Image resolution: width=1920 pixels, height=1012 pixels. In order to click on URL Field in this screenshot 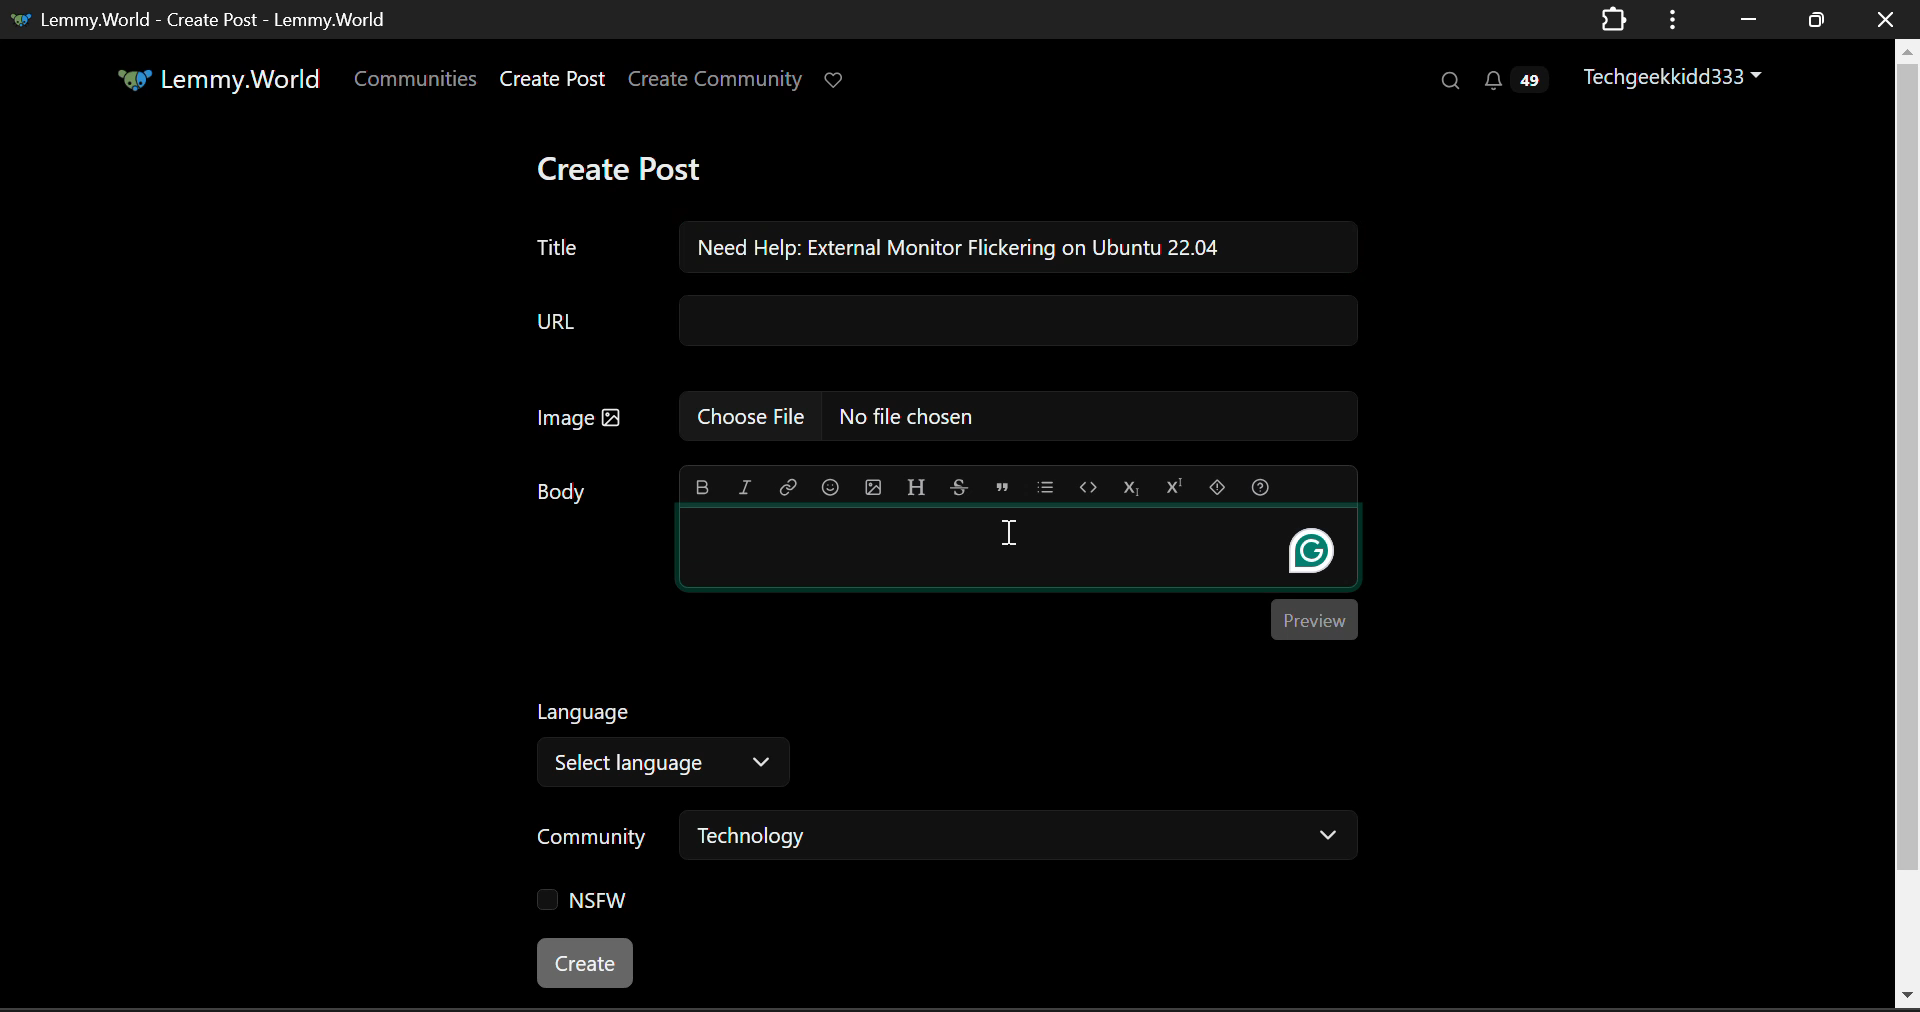, I will do `click(931, 319)`.